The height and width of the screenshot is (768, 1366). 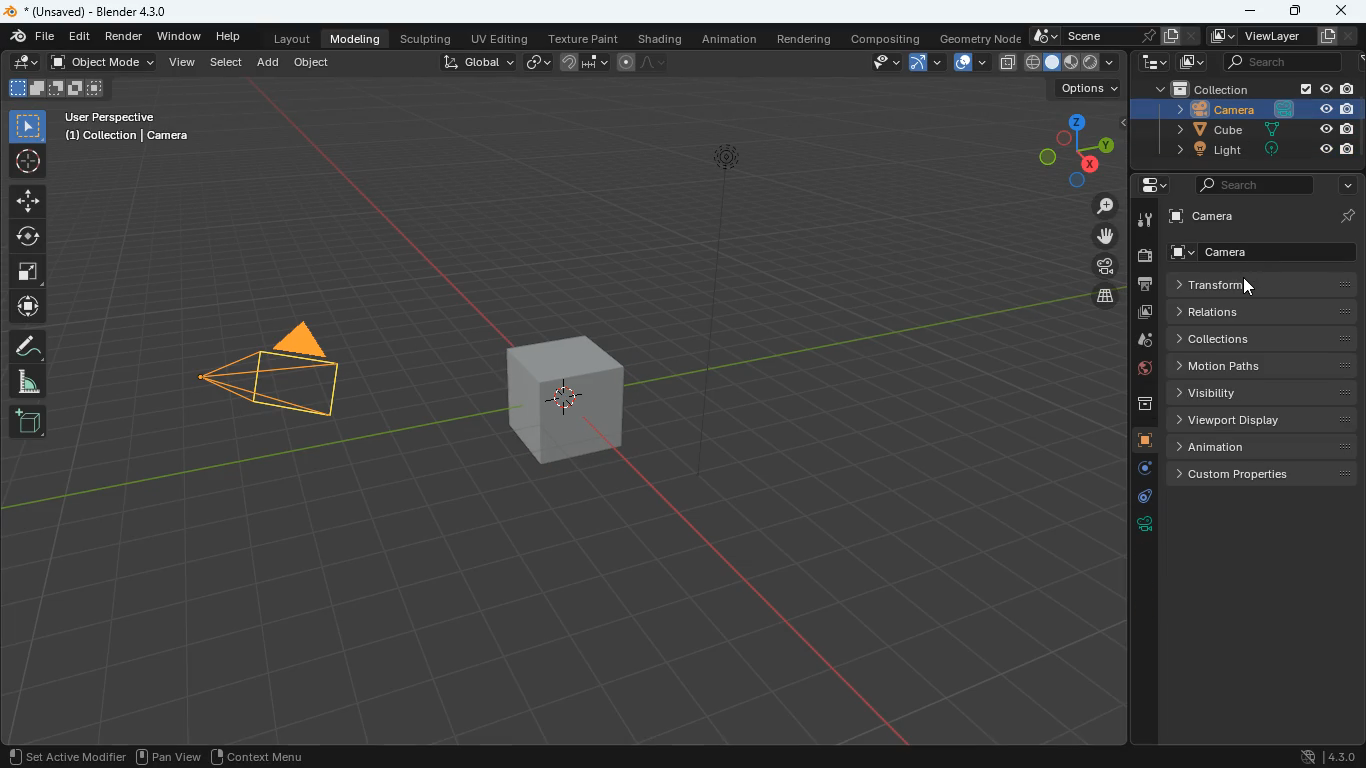 What do you see at coordinates (1171, 36) in the screenshot?
I see `copy` at bounding box center [1171, 36].